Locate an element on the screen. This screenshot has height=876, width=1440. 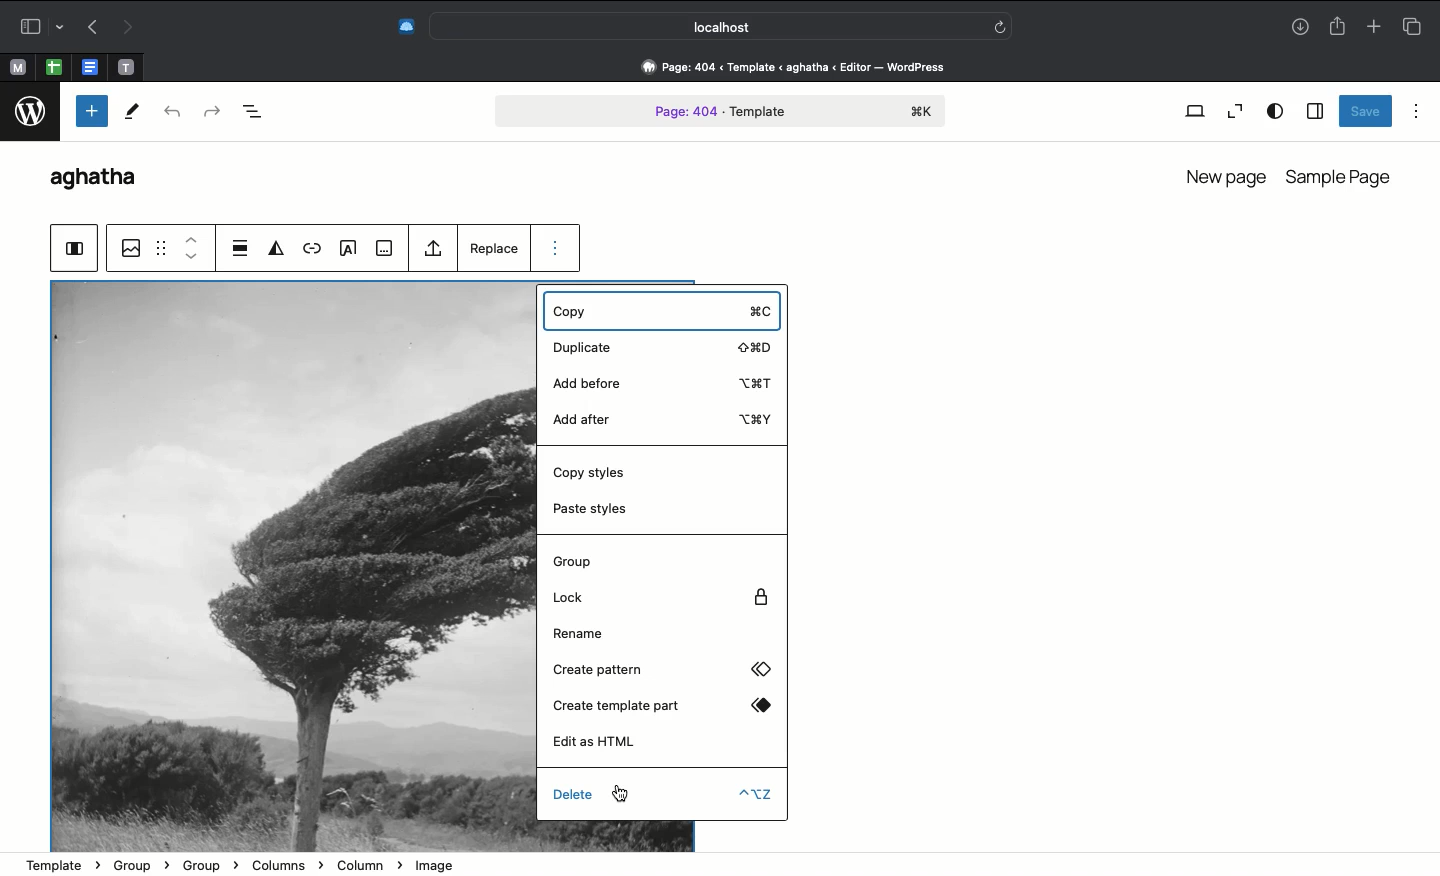
Share is located at coordinates (1336, 24).